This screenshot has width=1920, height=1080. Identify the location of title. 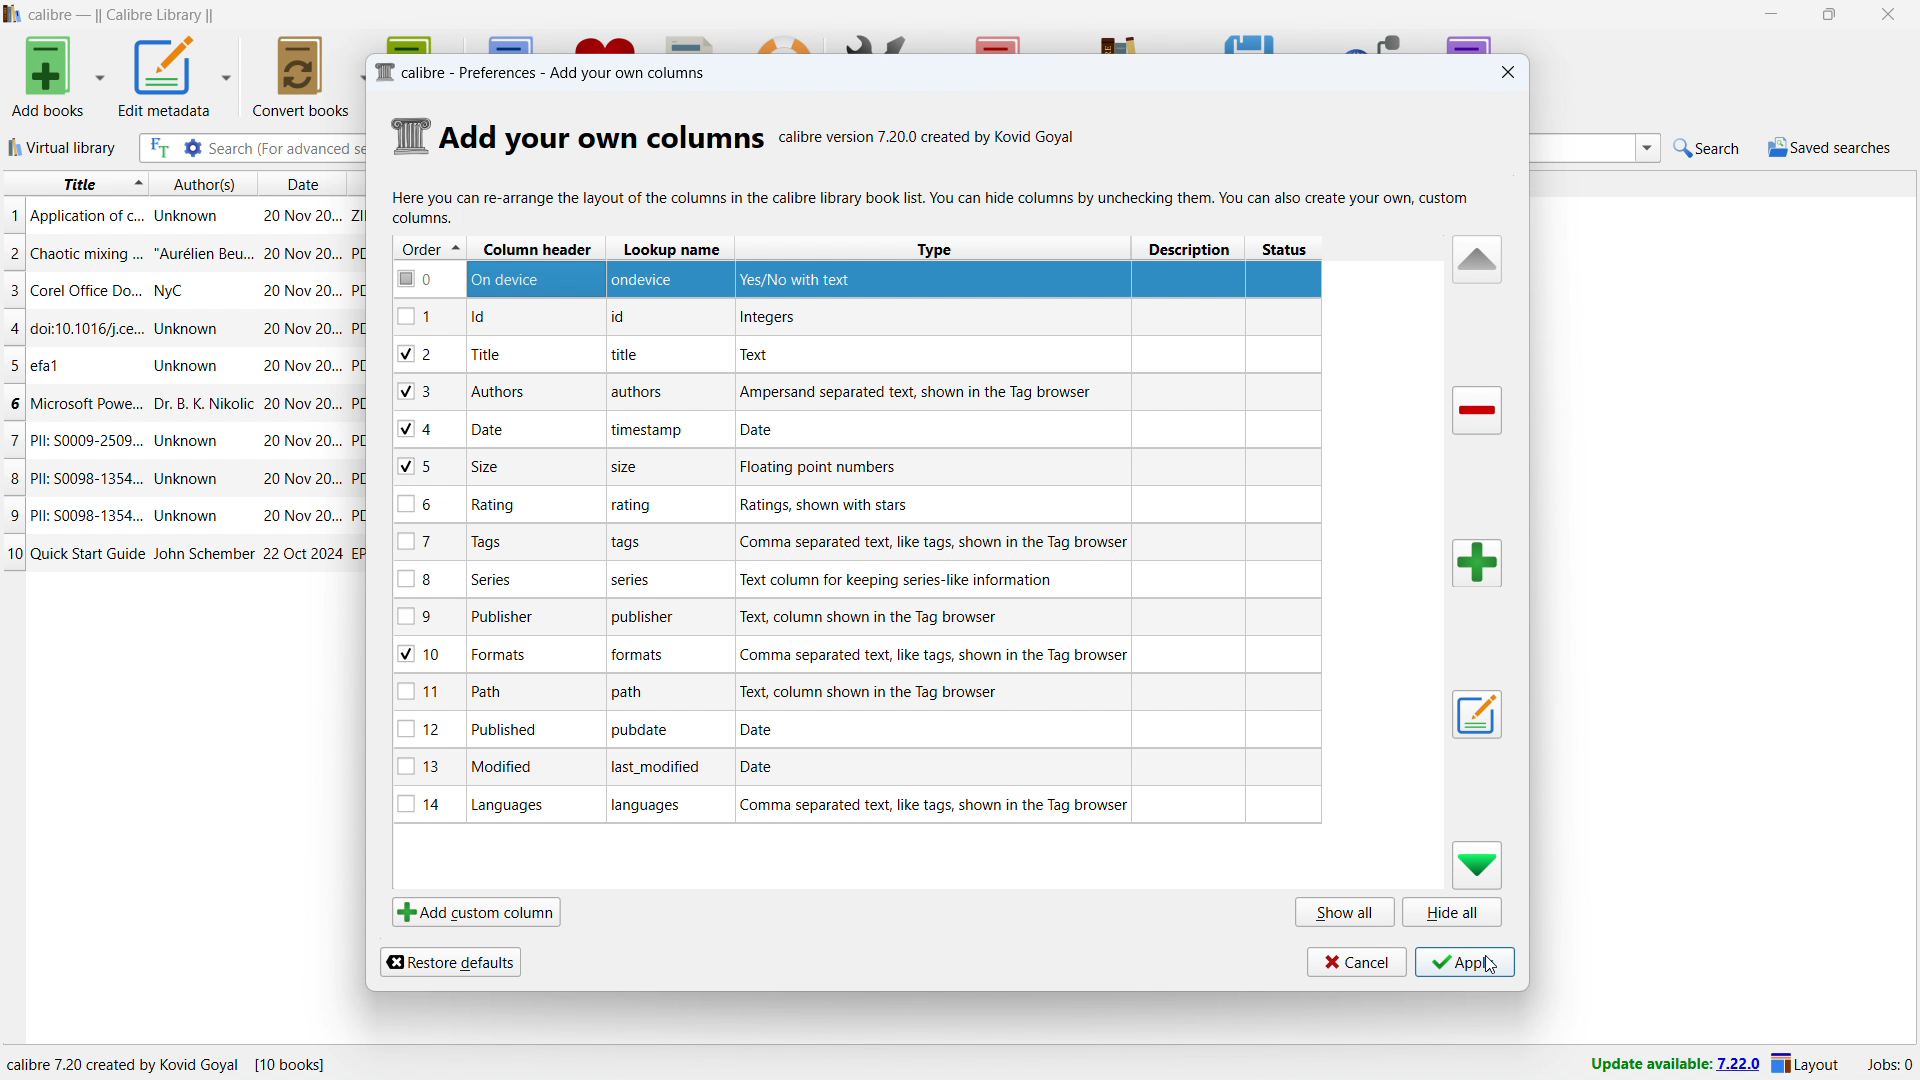
(88, 553).